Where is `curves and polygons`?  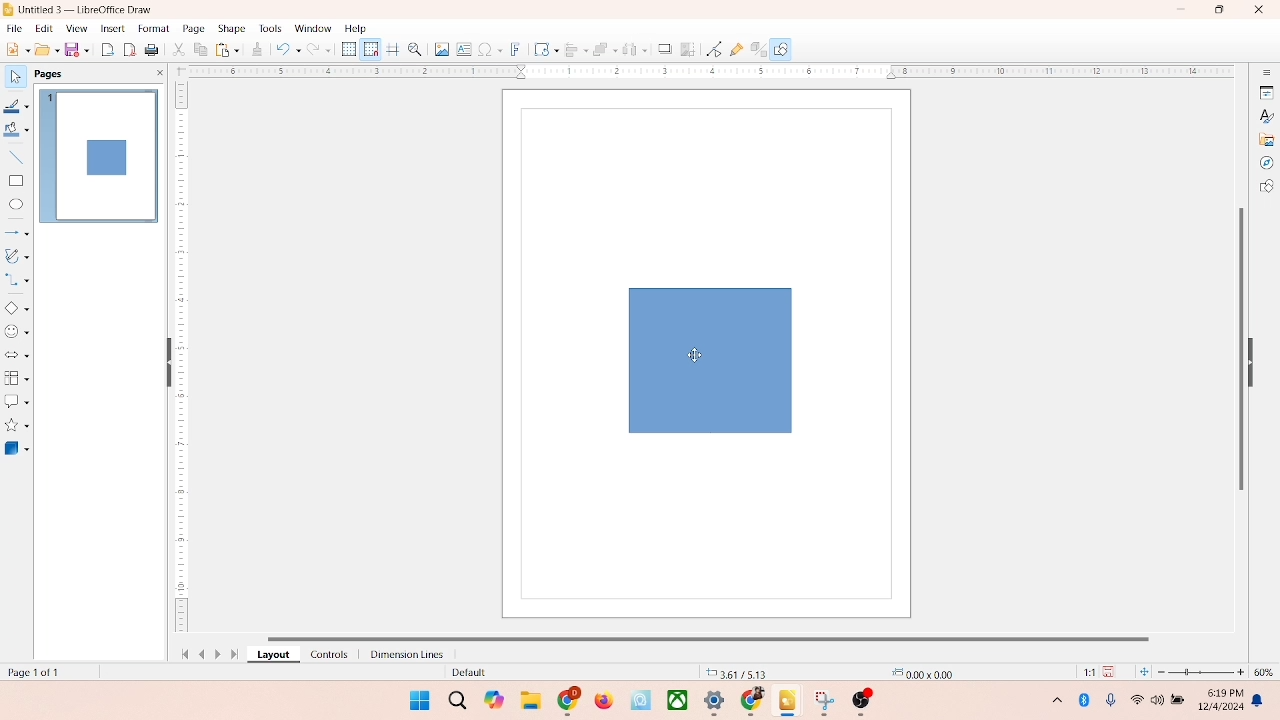
curves and polygons is located at coordinates (18, 254).